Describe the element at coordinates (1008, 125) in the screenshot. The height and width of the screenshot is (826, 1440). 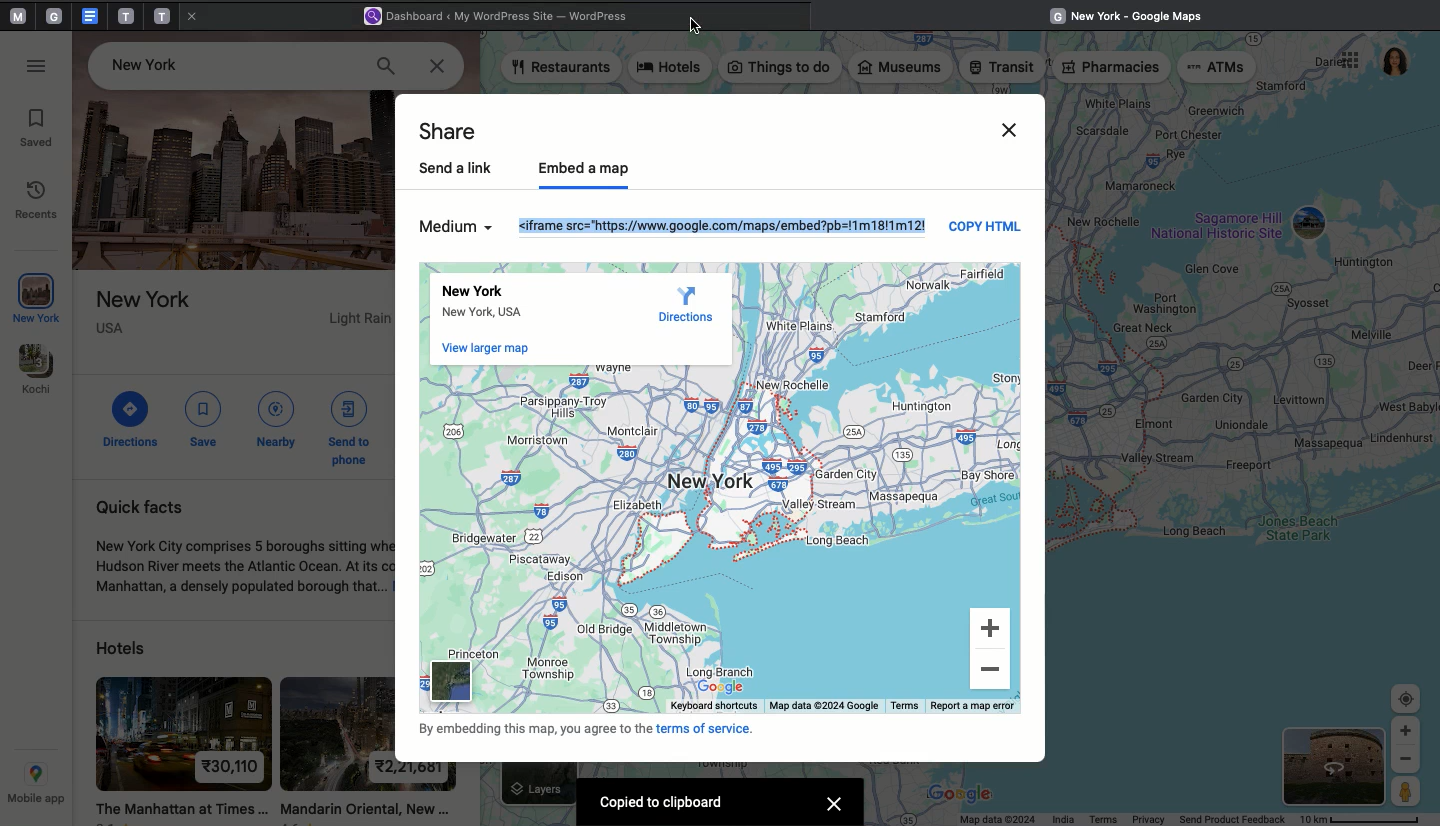
I see `CLose` at that location.